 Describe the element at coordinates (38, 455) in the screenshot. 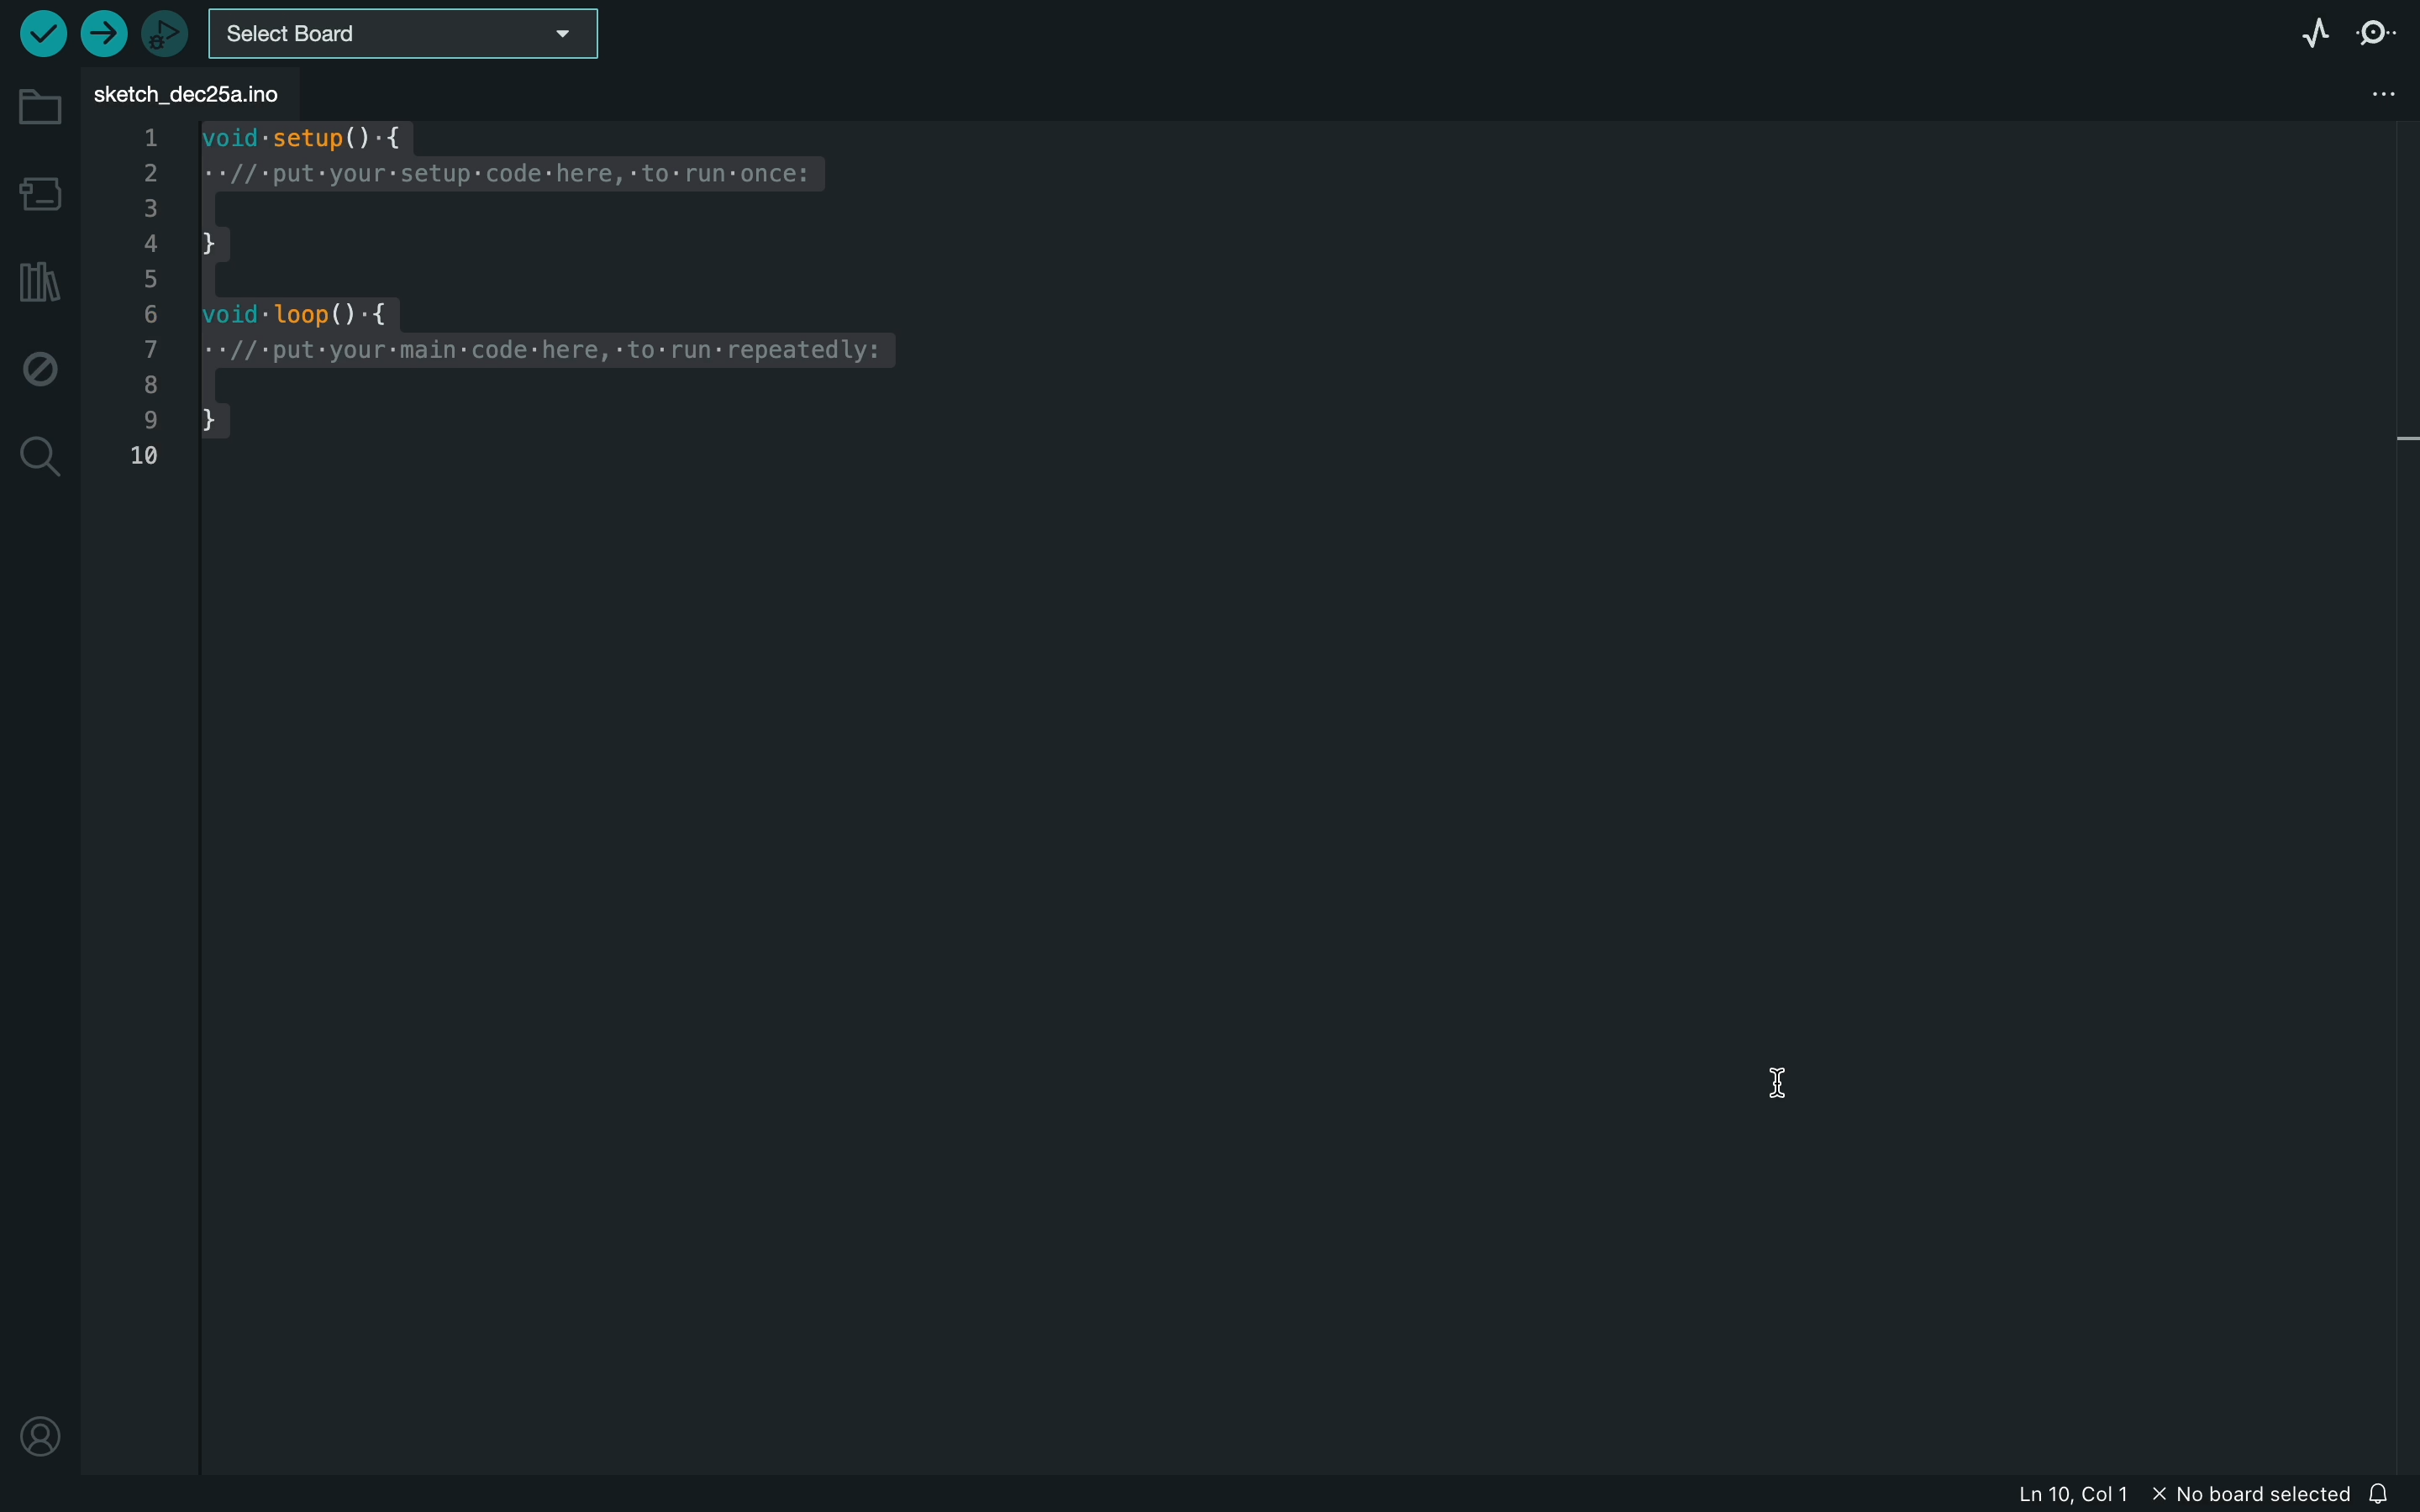

I see `search` at that location.